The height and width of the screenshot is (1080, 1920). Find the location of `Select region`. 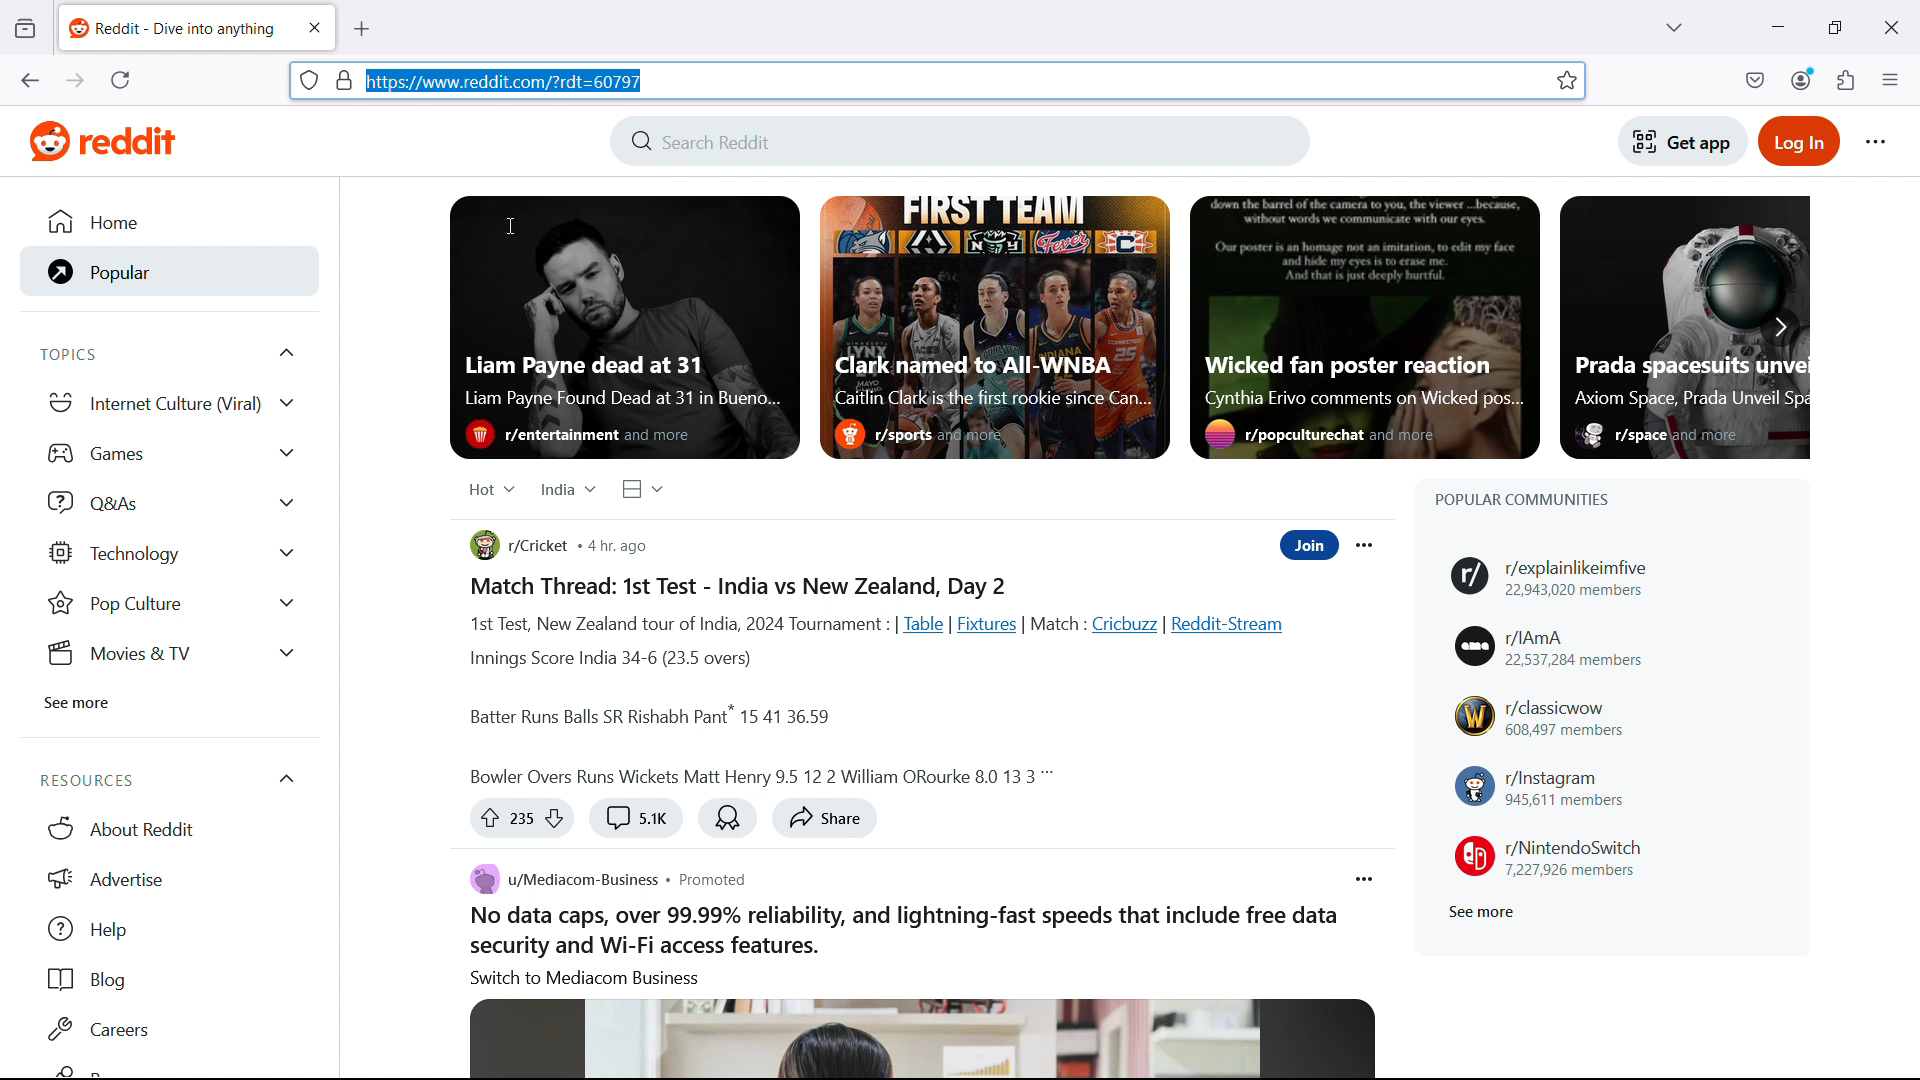

Select region is located at coordinates (567, 489).